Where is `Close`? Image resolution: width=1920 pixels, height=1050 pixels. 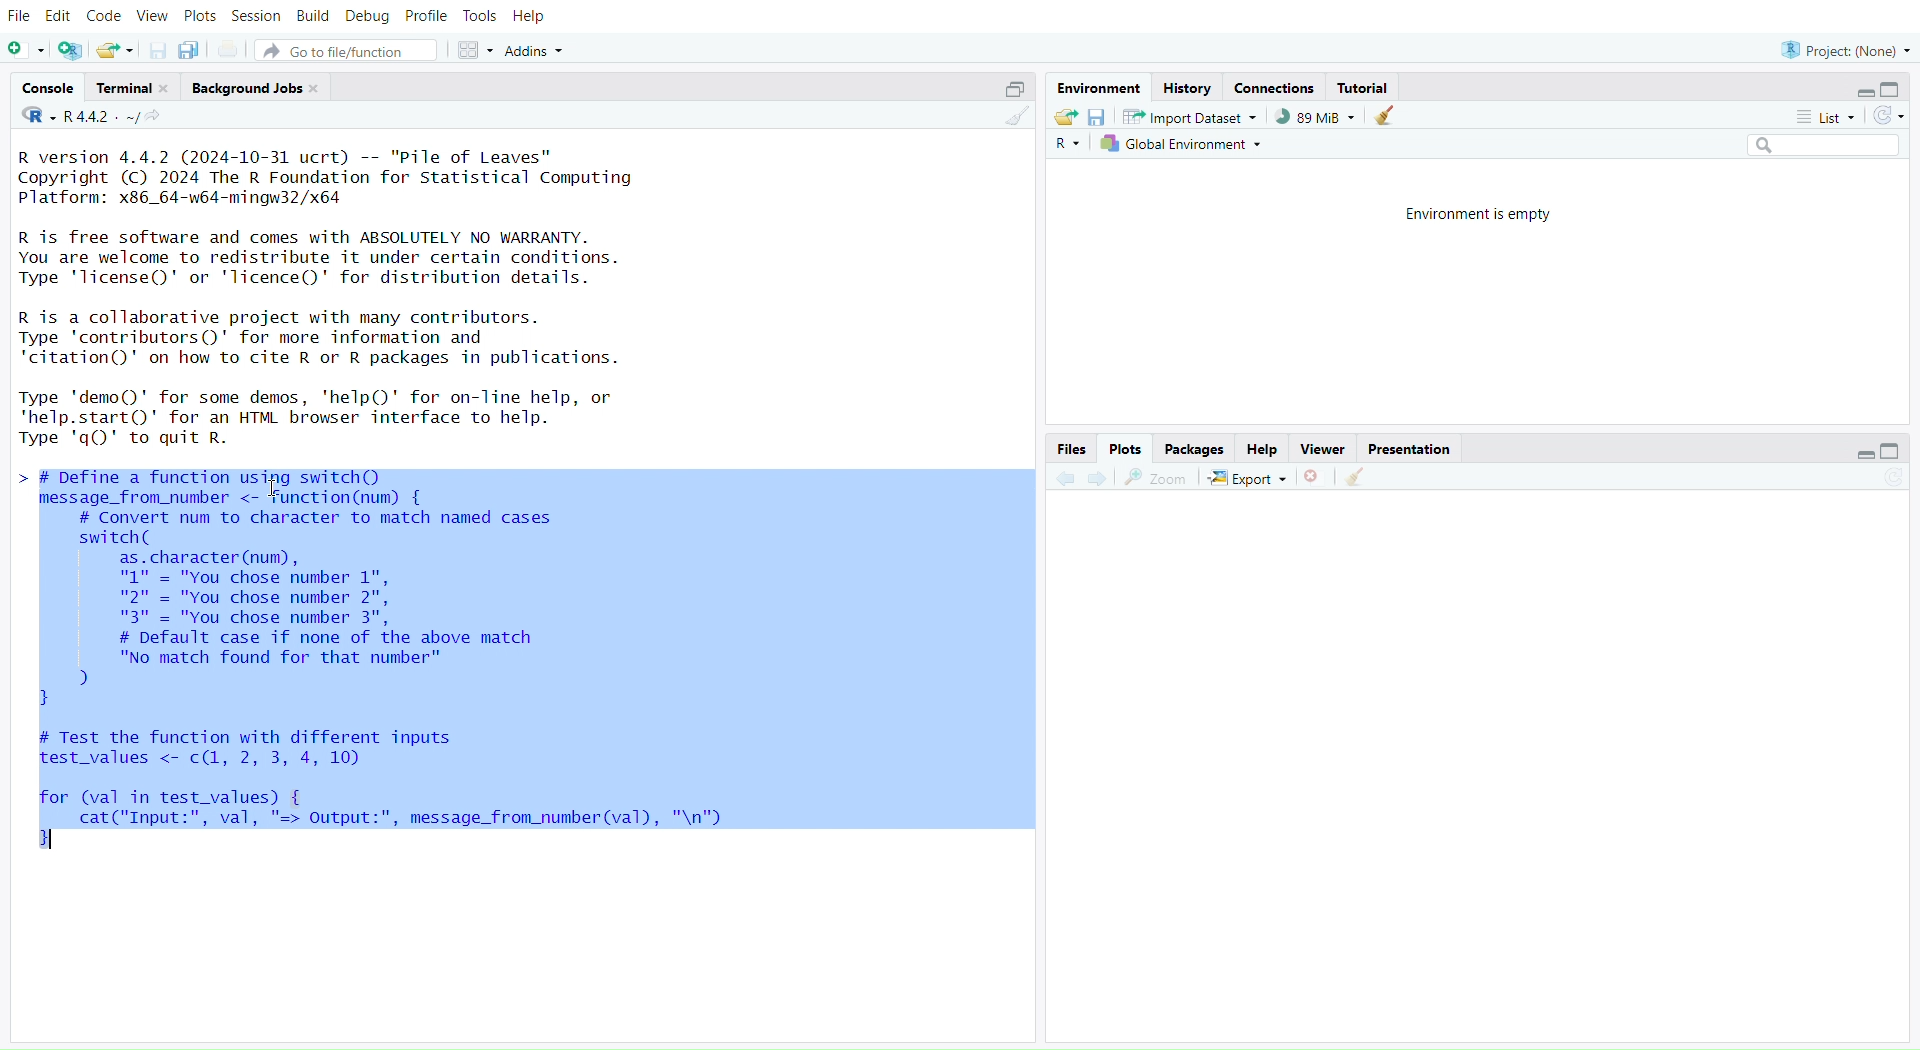
Close is located at coordinates (1314, 476).